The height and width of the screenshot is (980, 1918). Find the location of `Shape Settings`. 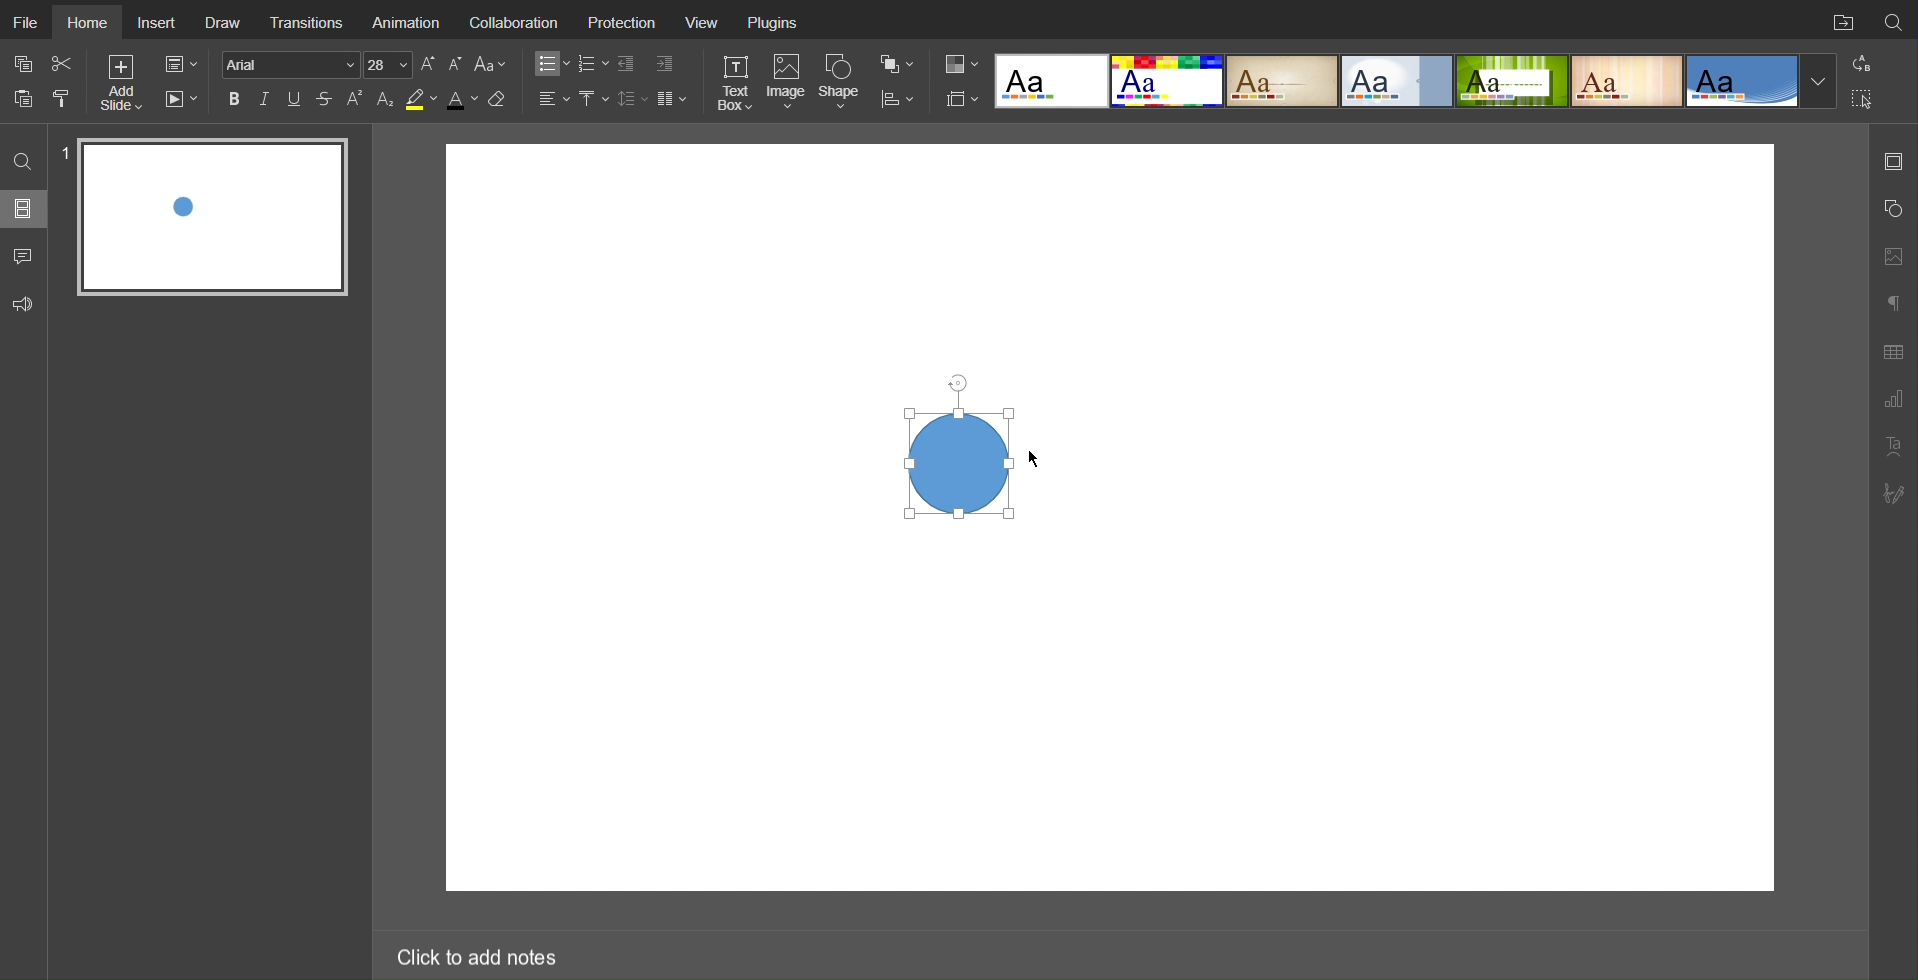

Shape Settings is located at coordinates (1892, 209).